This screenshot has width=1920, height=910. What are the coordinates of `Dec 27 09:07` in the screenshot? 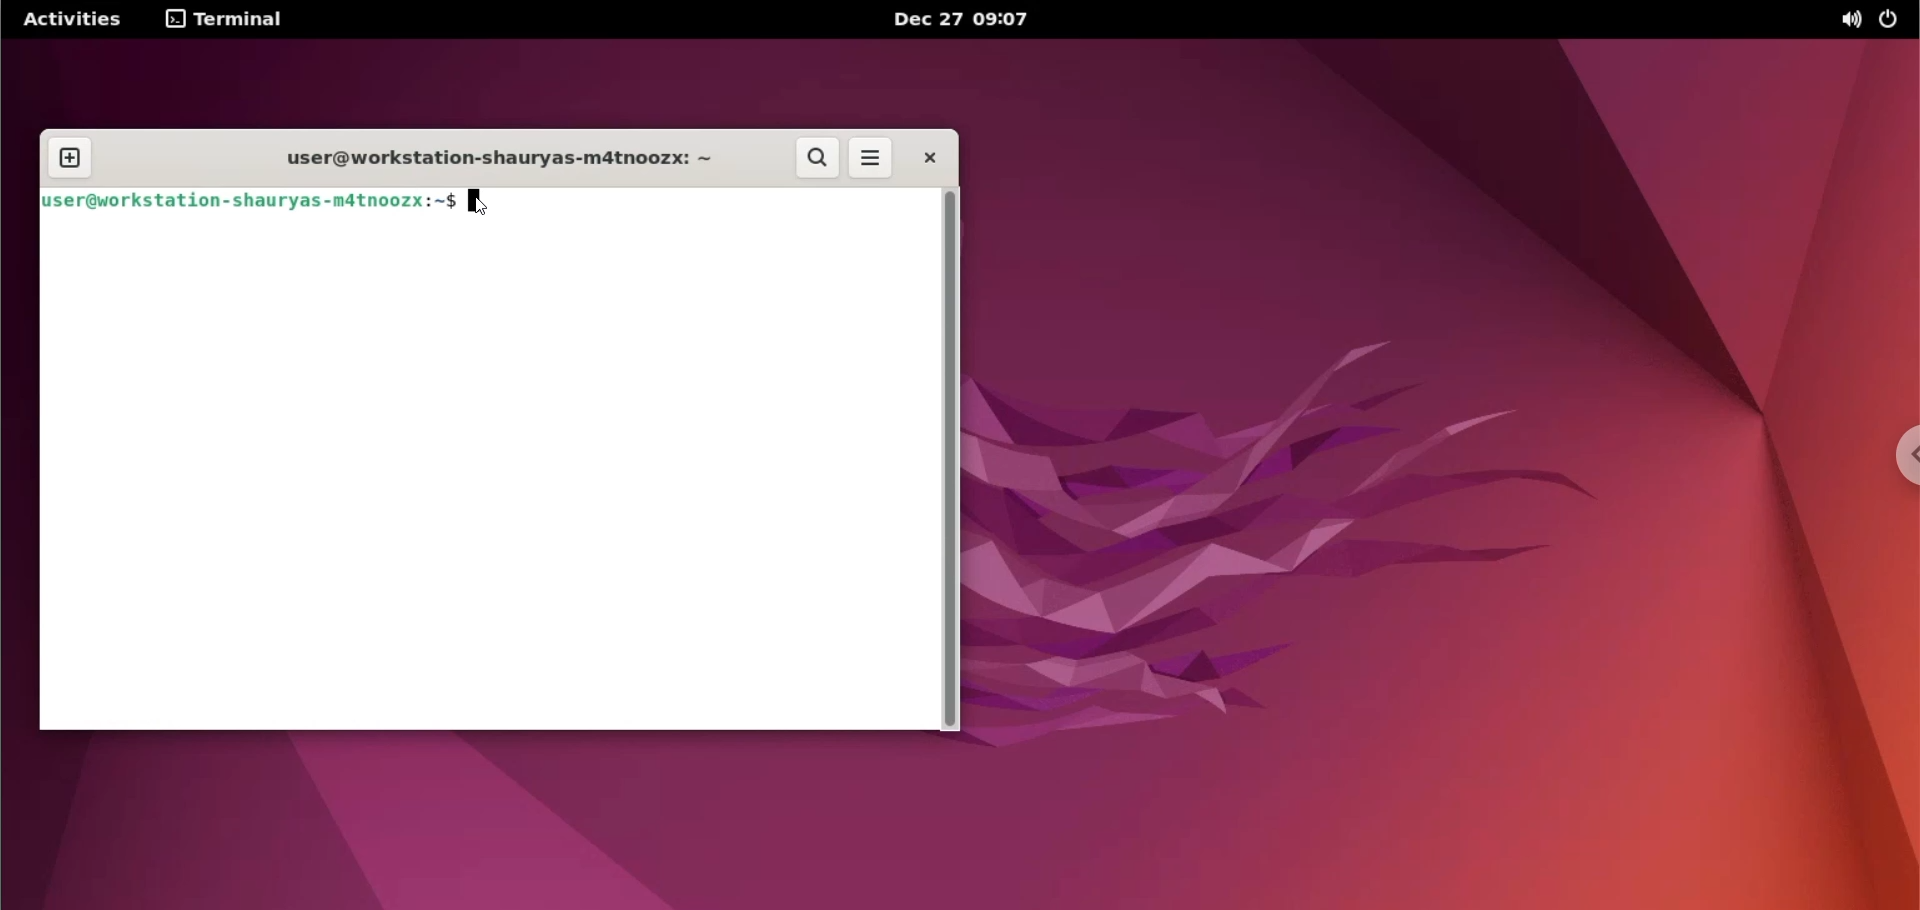 It's located at (969, 21).